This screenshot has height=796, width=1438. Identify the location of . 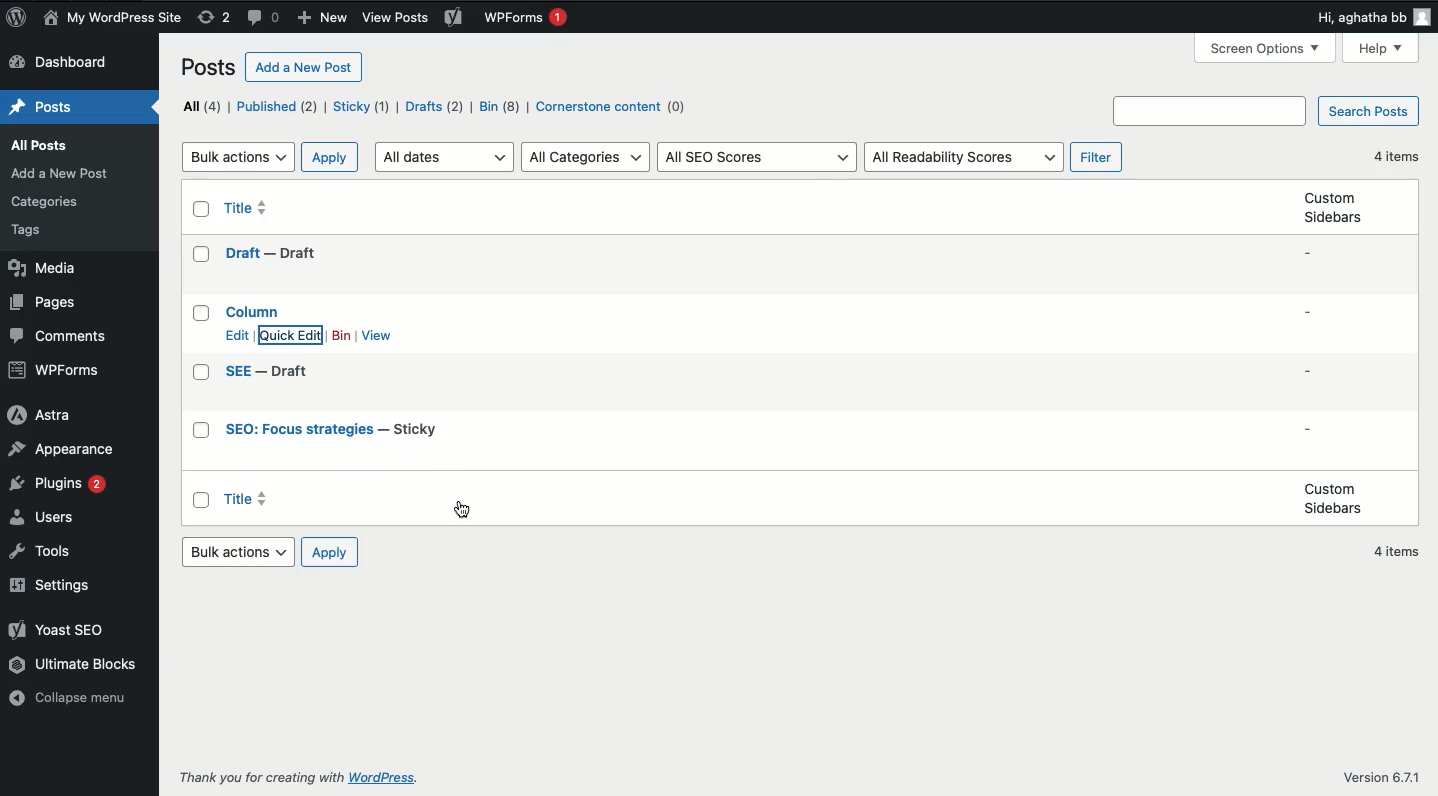
(61, 174).